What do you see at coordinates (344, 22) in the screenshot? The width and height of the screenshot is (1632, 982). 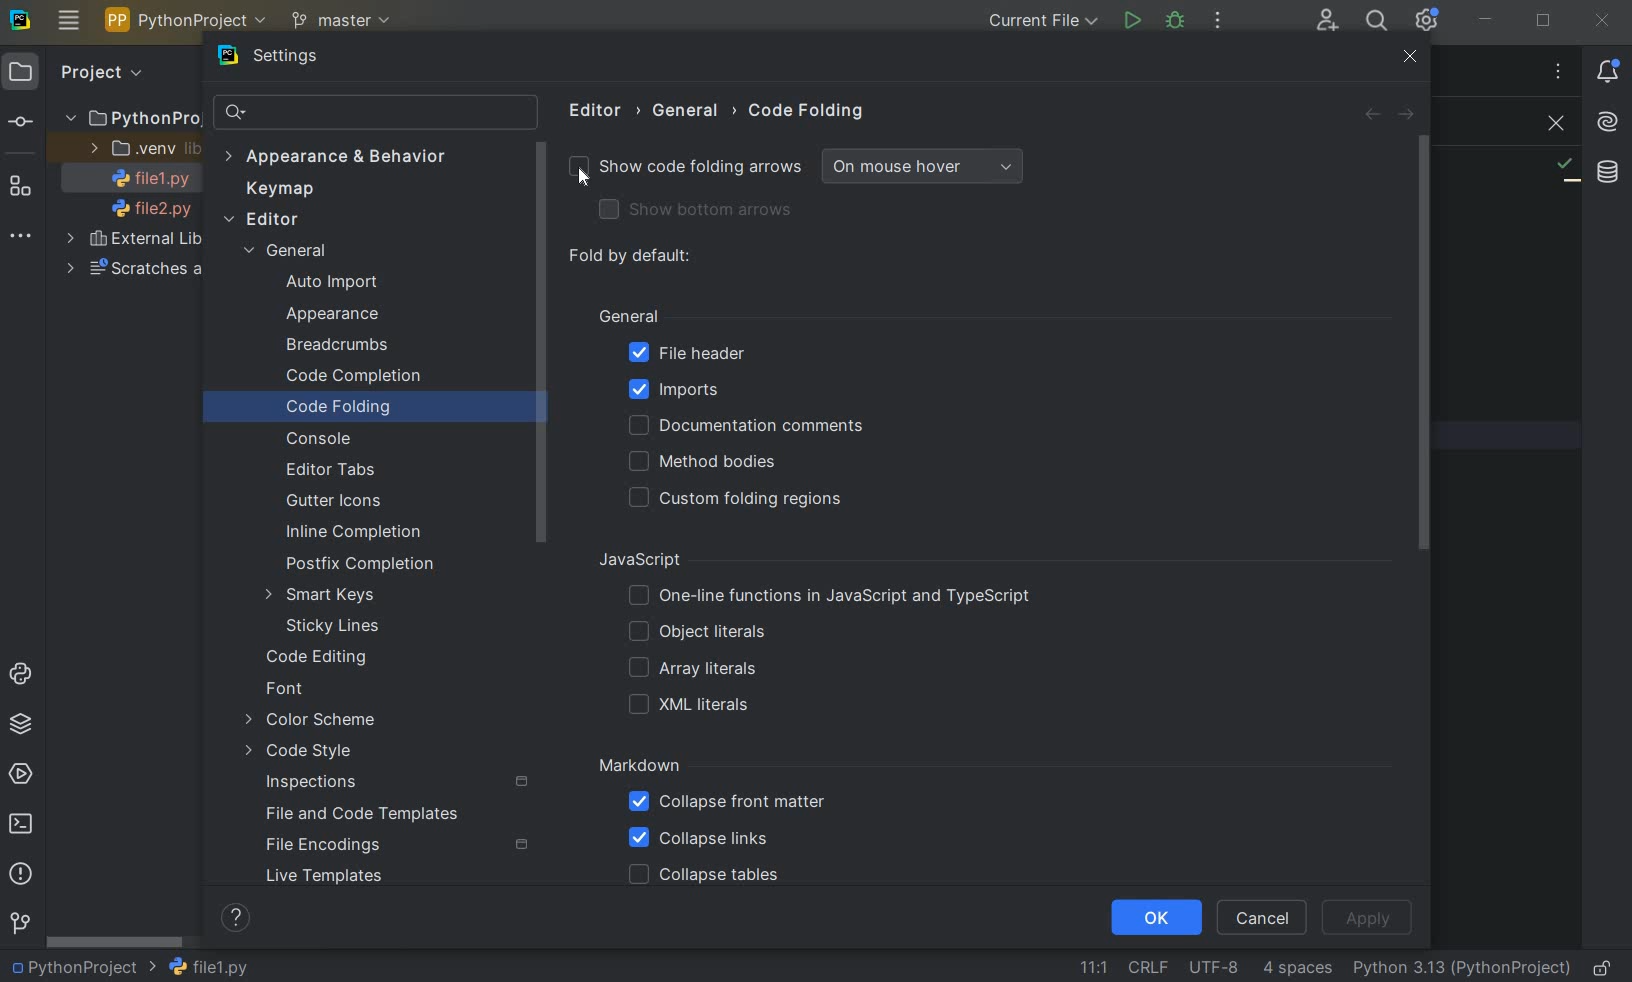 I see `MASTER` at bounding box center [344, 22].